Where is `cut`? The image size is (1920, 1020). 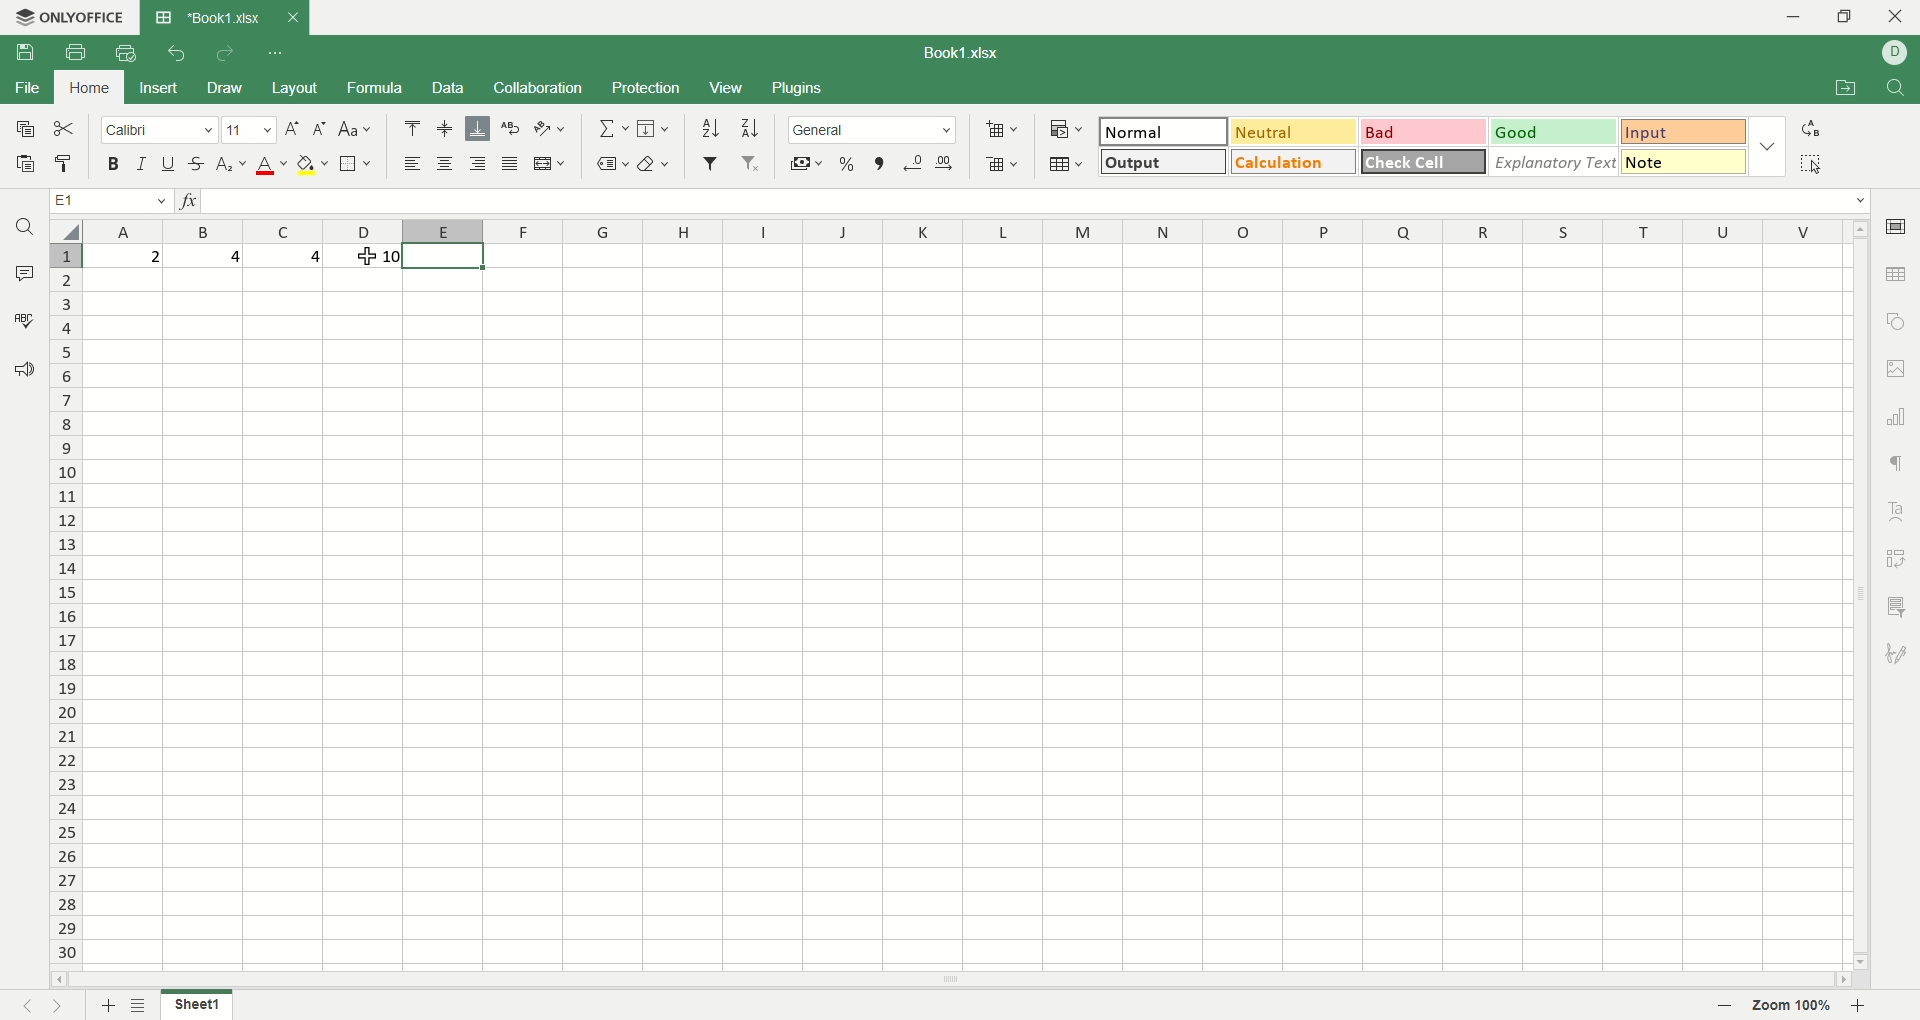 cut is located at coordinates (67, 127).